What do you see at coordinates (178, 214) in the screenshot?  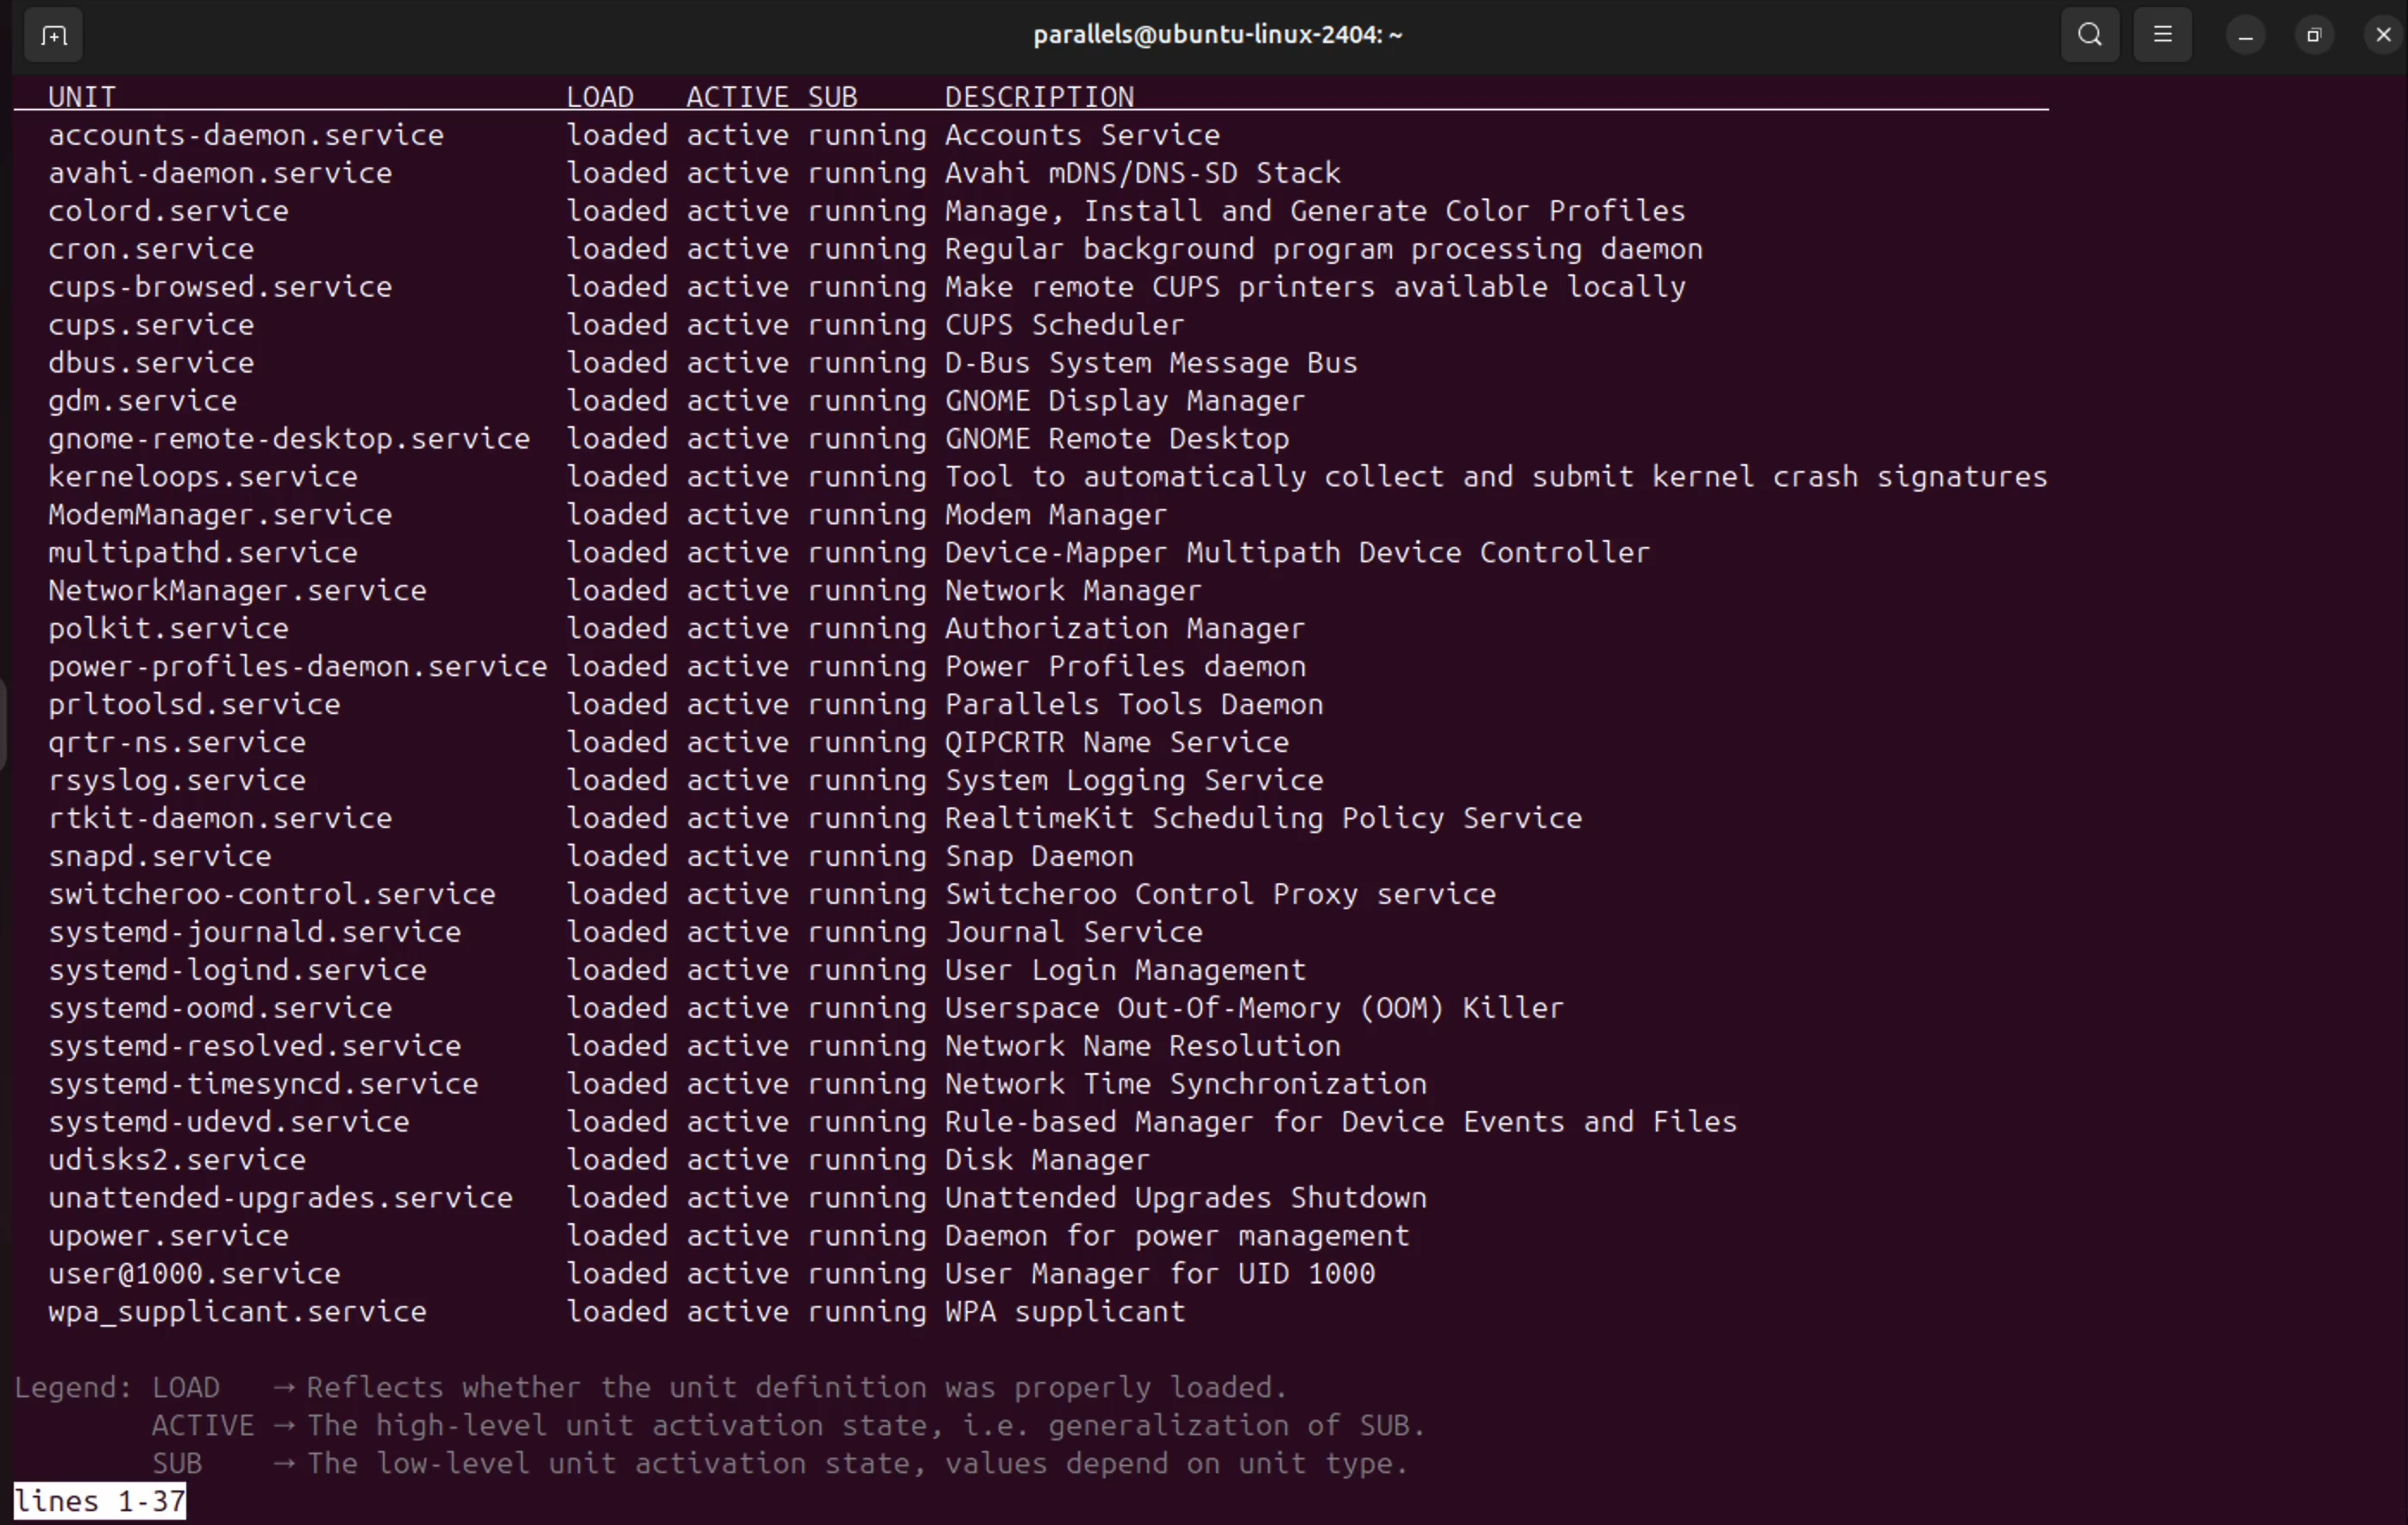 I see `colord device` at bounding box center [178, 214].